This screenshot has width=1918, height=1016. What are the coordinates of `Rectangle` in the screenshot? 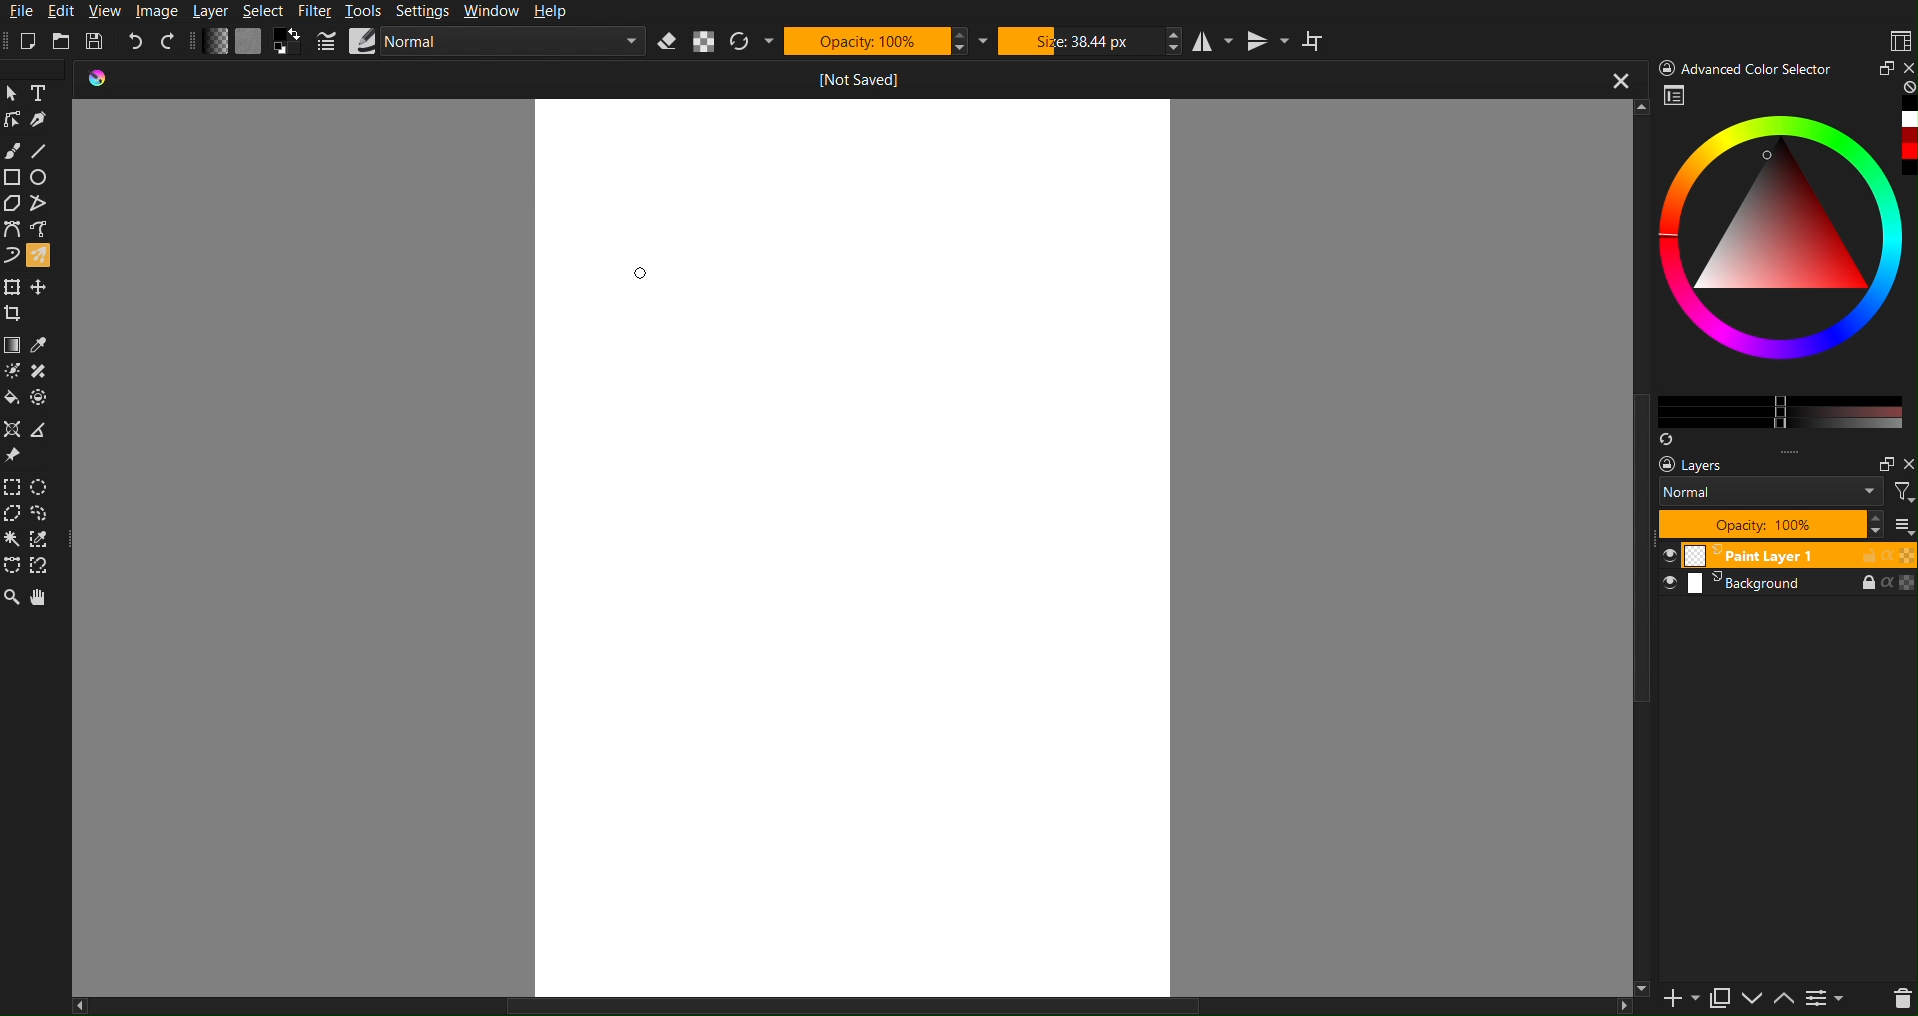 It's located at (13, 177).